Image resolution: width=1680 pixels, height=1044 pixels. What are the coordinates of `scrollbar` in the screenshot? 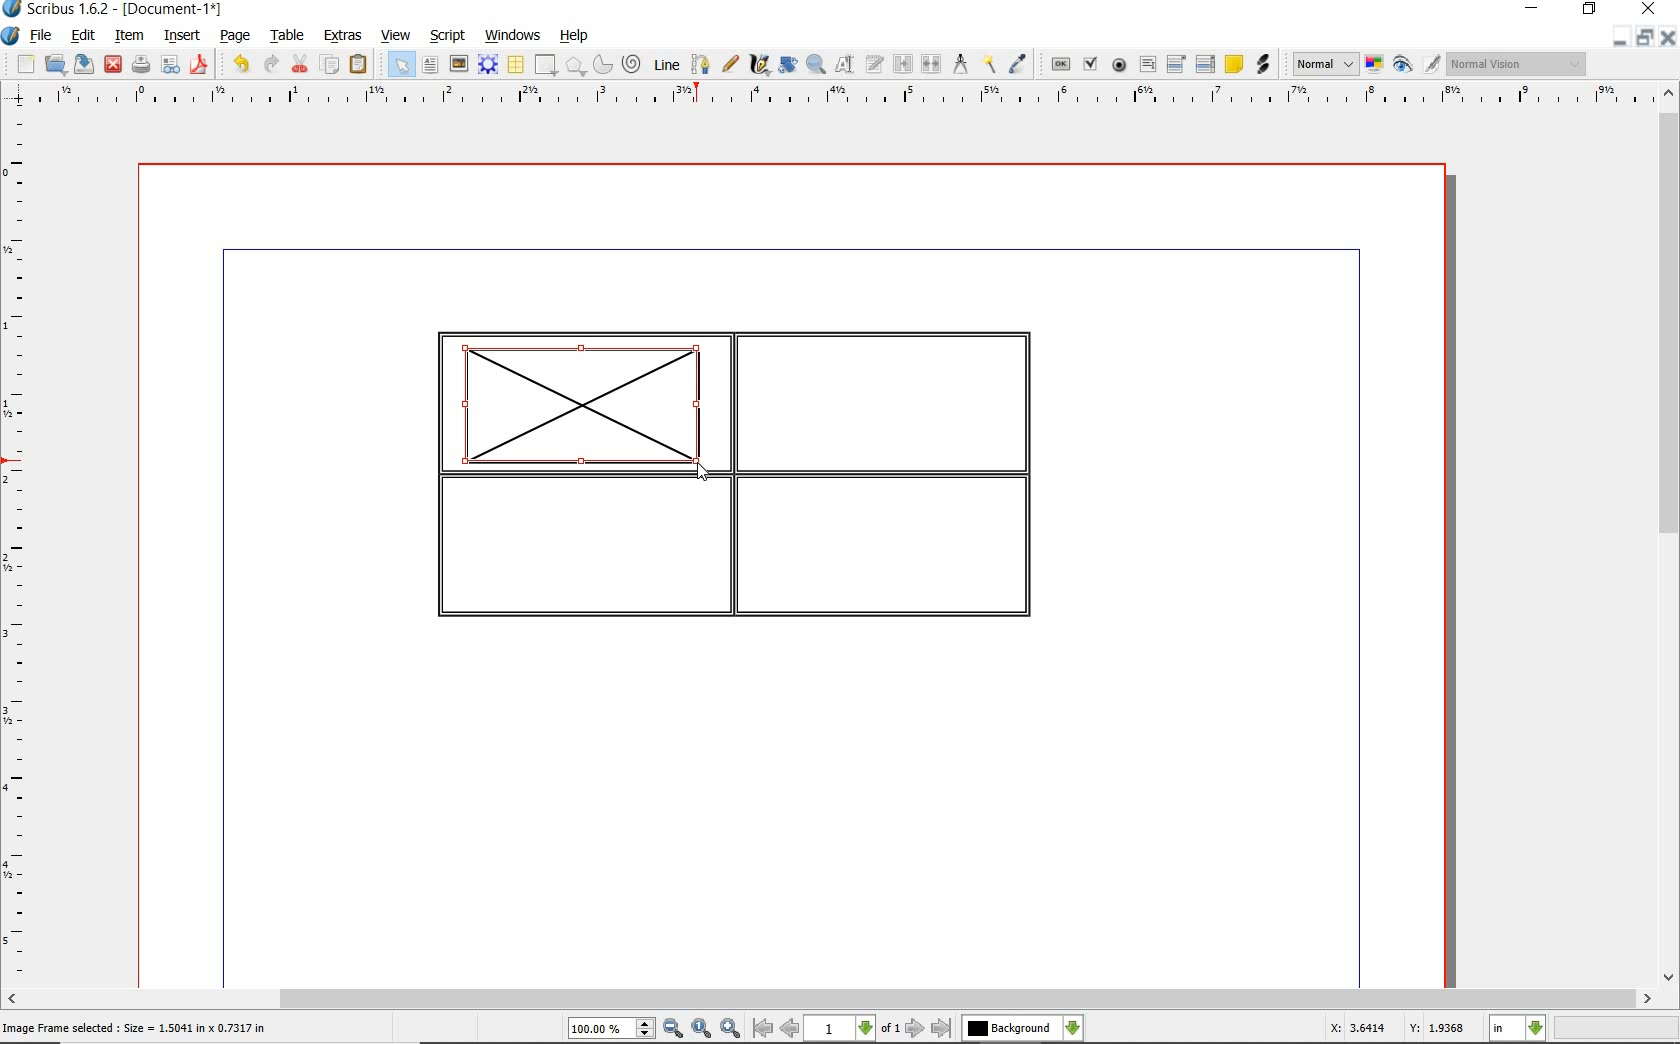 It's located at (829, 999).